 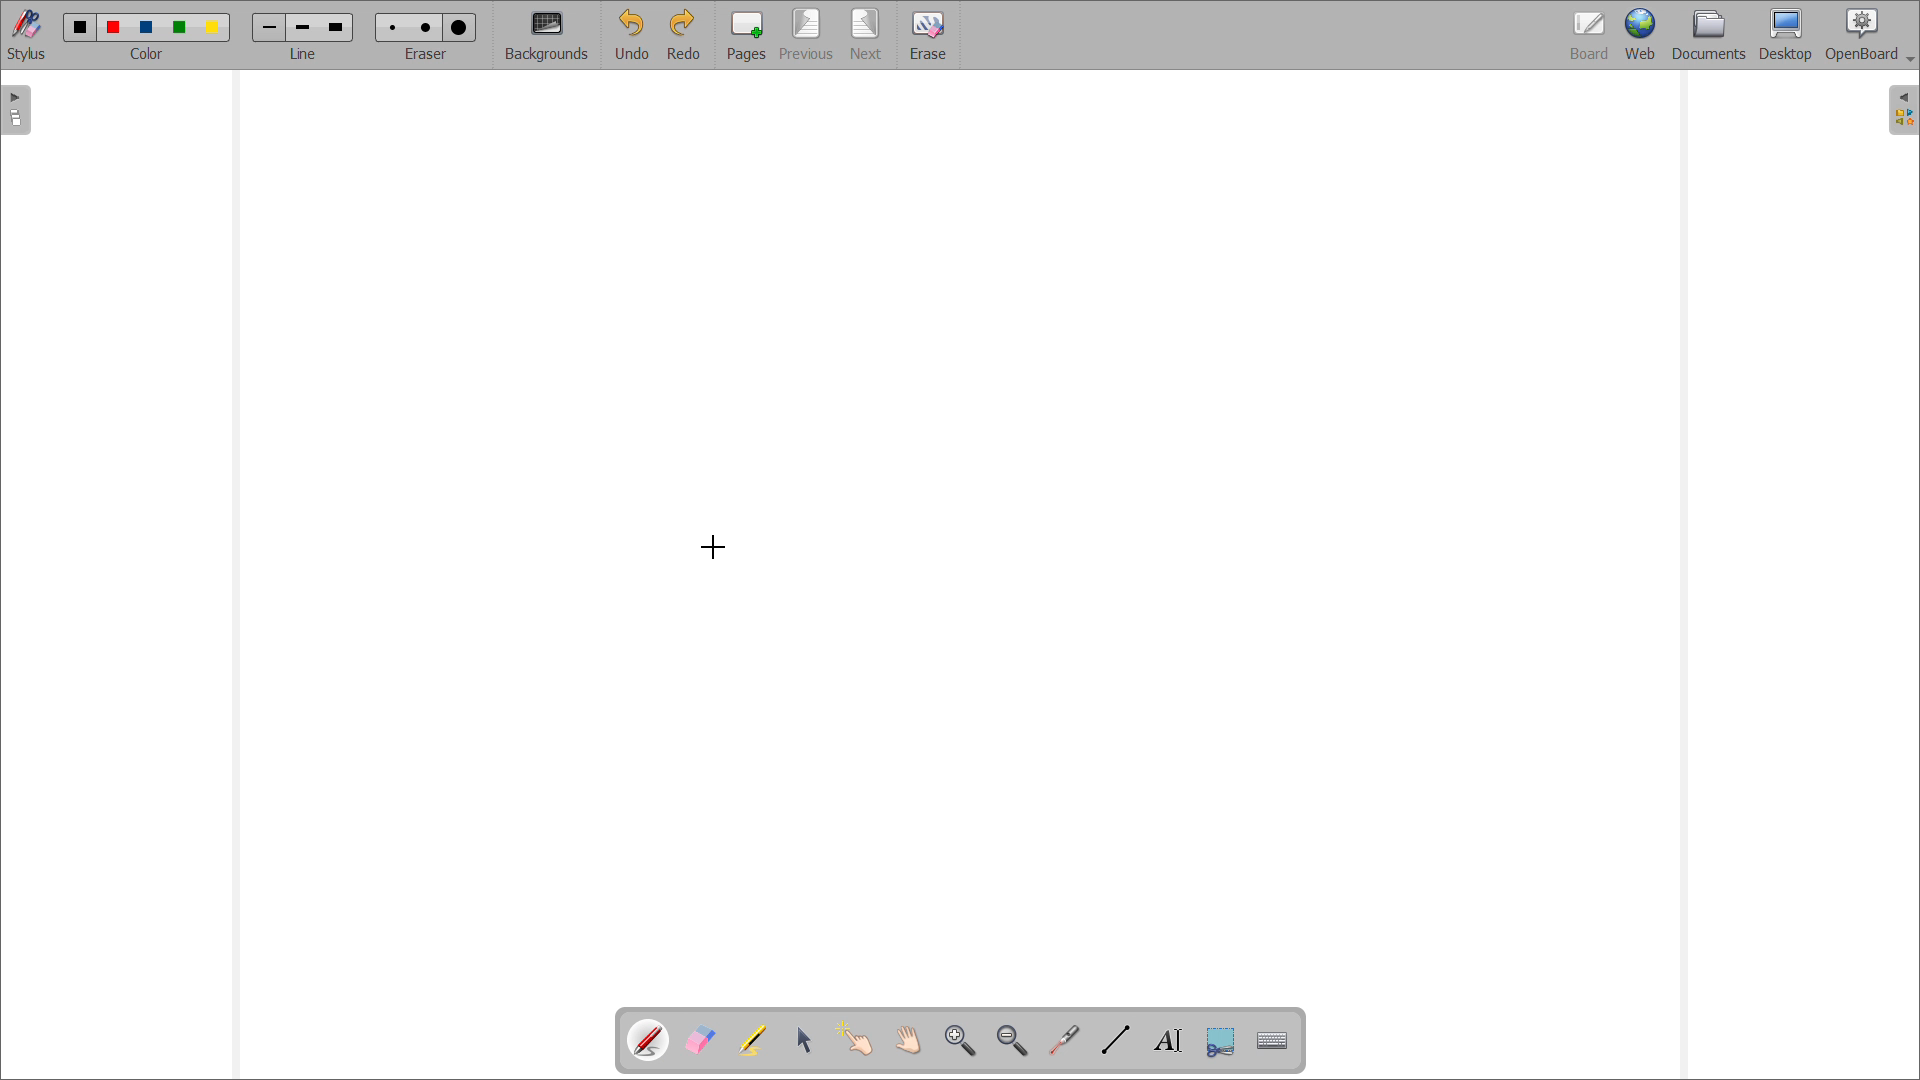 What do you see at coordinates (1116, 1040) in the screenshot?
I see `draw lines` at bounding box center [1116, 1040].